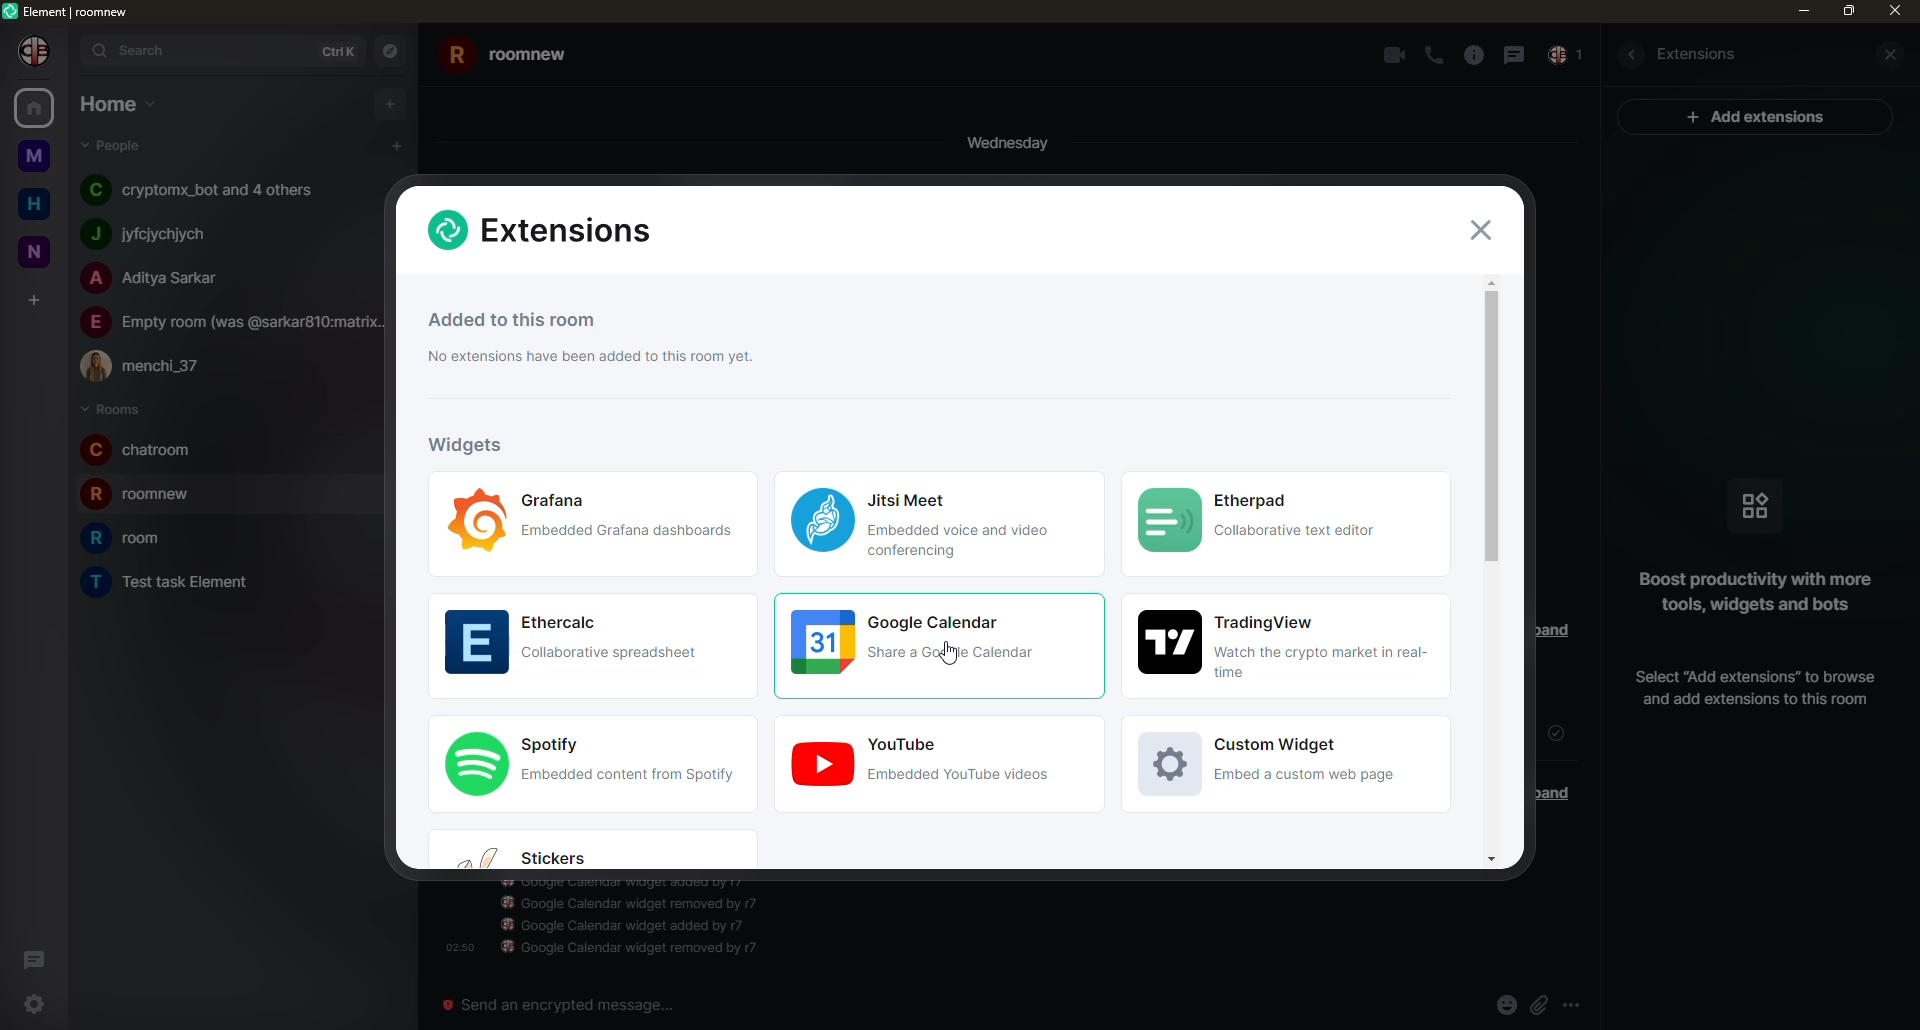 The height and width of the screenshot is (1030, 1920). What do you see at coordinates (1000, 141) in the screenshot?
I see `day` at bounding box center [1000, 141].